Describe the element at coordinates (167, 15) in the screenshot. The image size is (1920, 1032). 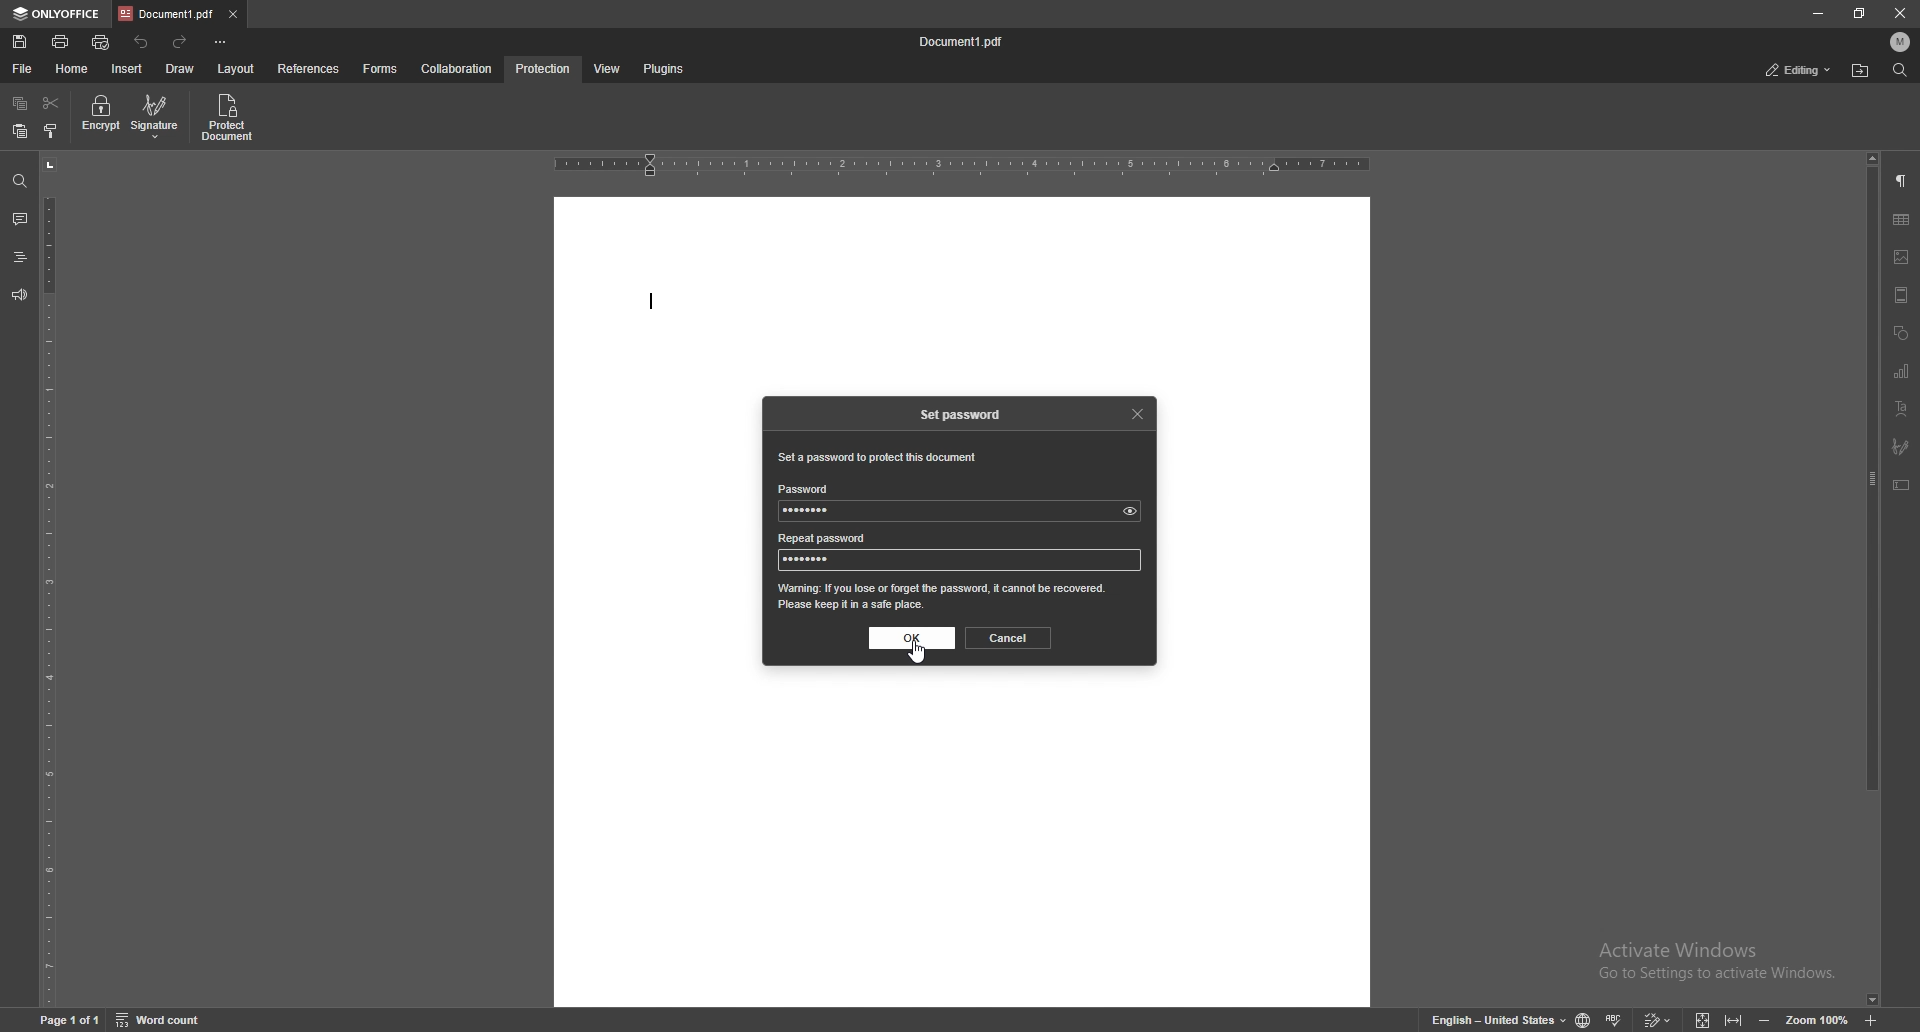
I see `tab` at that location.